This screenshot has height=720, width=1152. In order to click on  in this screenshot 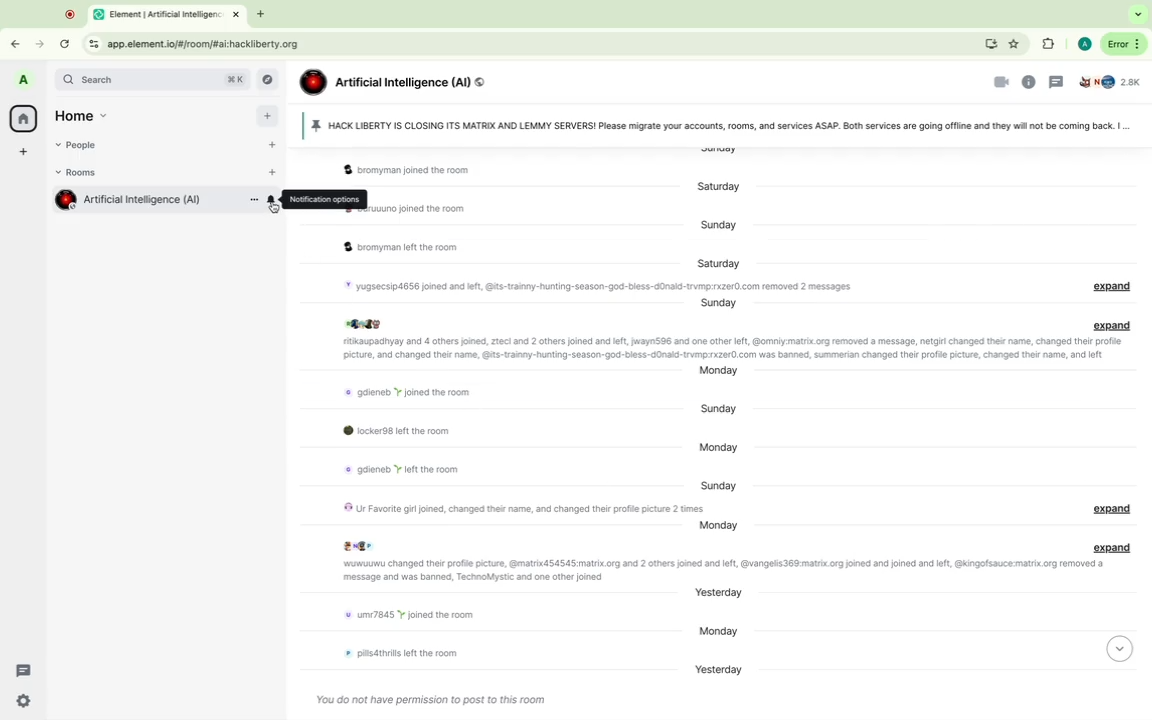, I will do `click(66, 13)`.